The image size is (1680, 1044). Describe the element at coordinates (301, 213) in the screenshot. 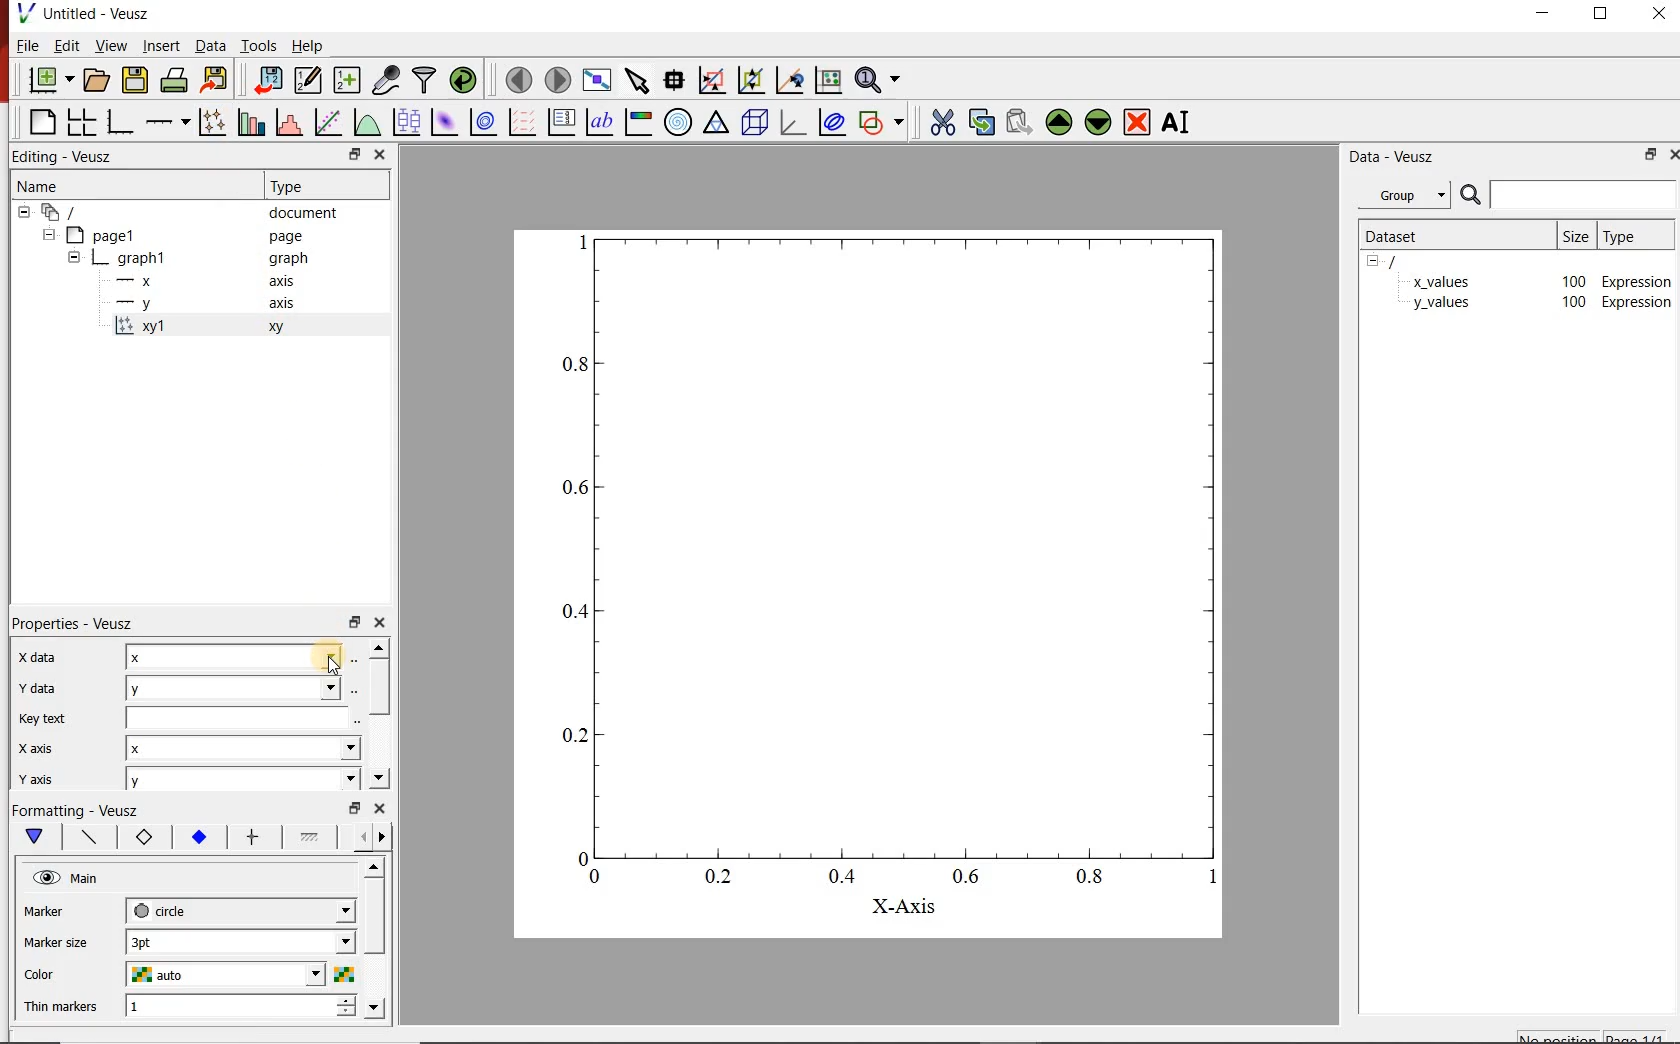

I see `document` at that location.